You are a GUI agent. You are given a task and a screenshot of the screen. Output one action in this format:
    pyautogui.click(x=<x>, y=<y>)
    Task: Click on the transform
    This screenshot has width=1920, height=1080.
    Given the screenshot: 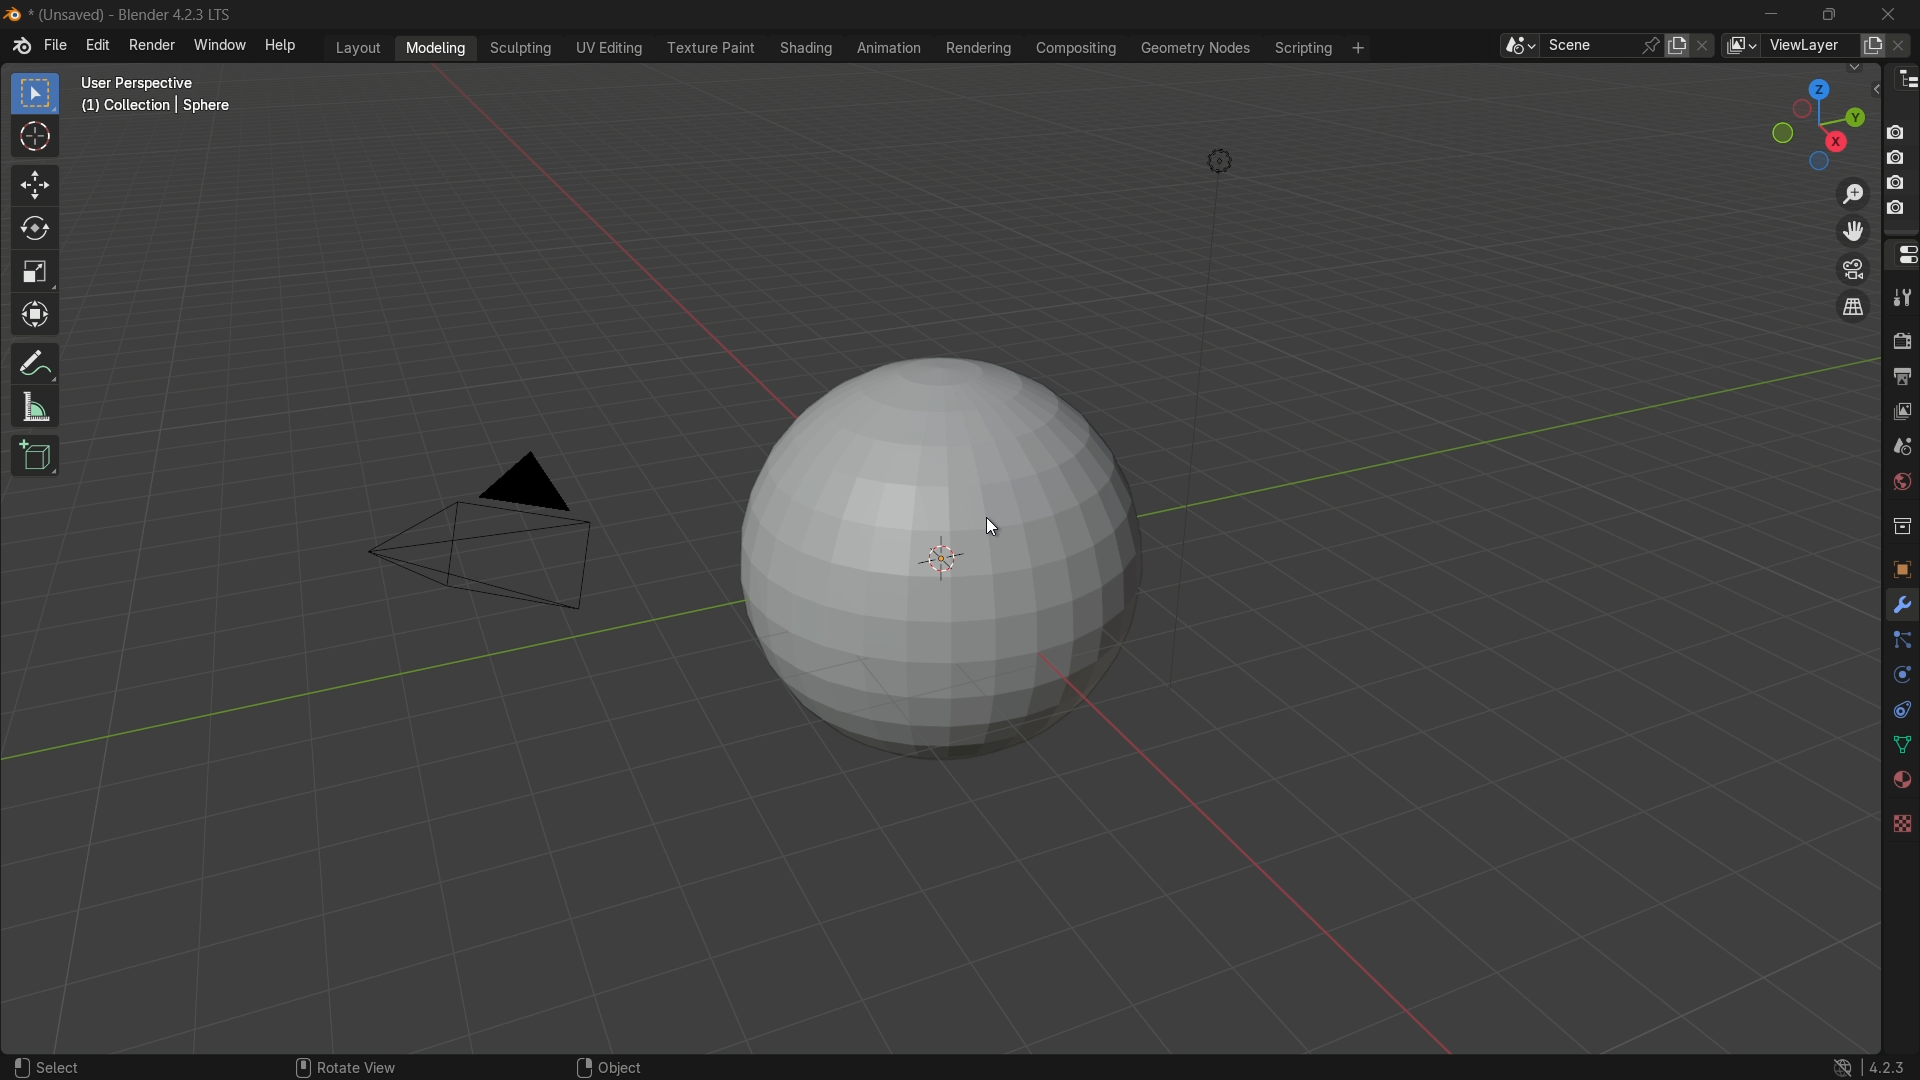 What is the action you would take?
    pyautogui.click(x=36, y=317)
    